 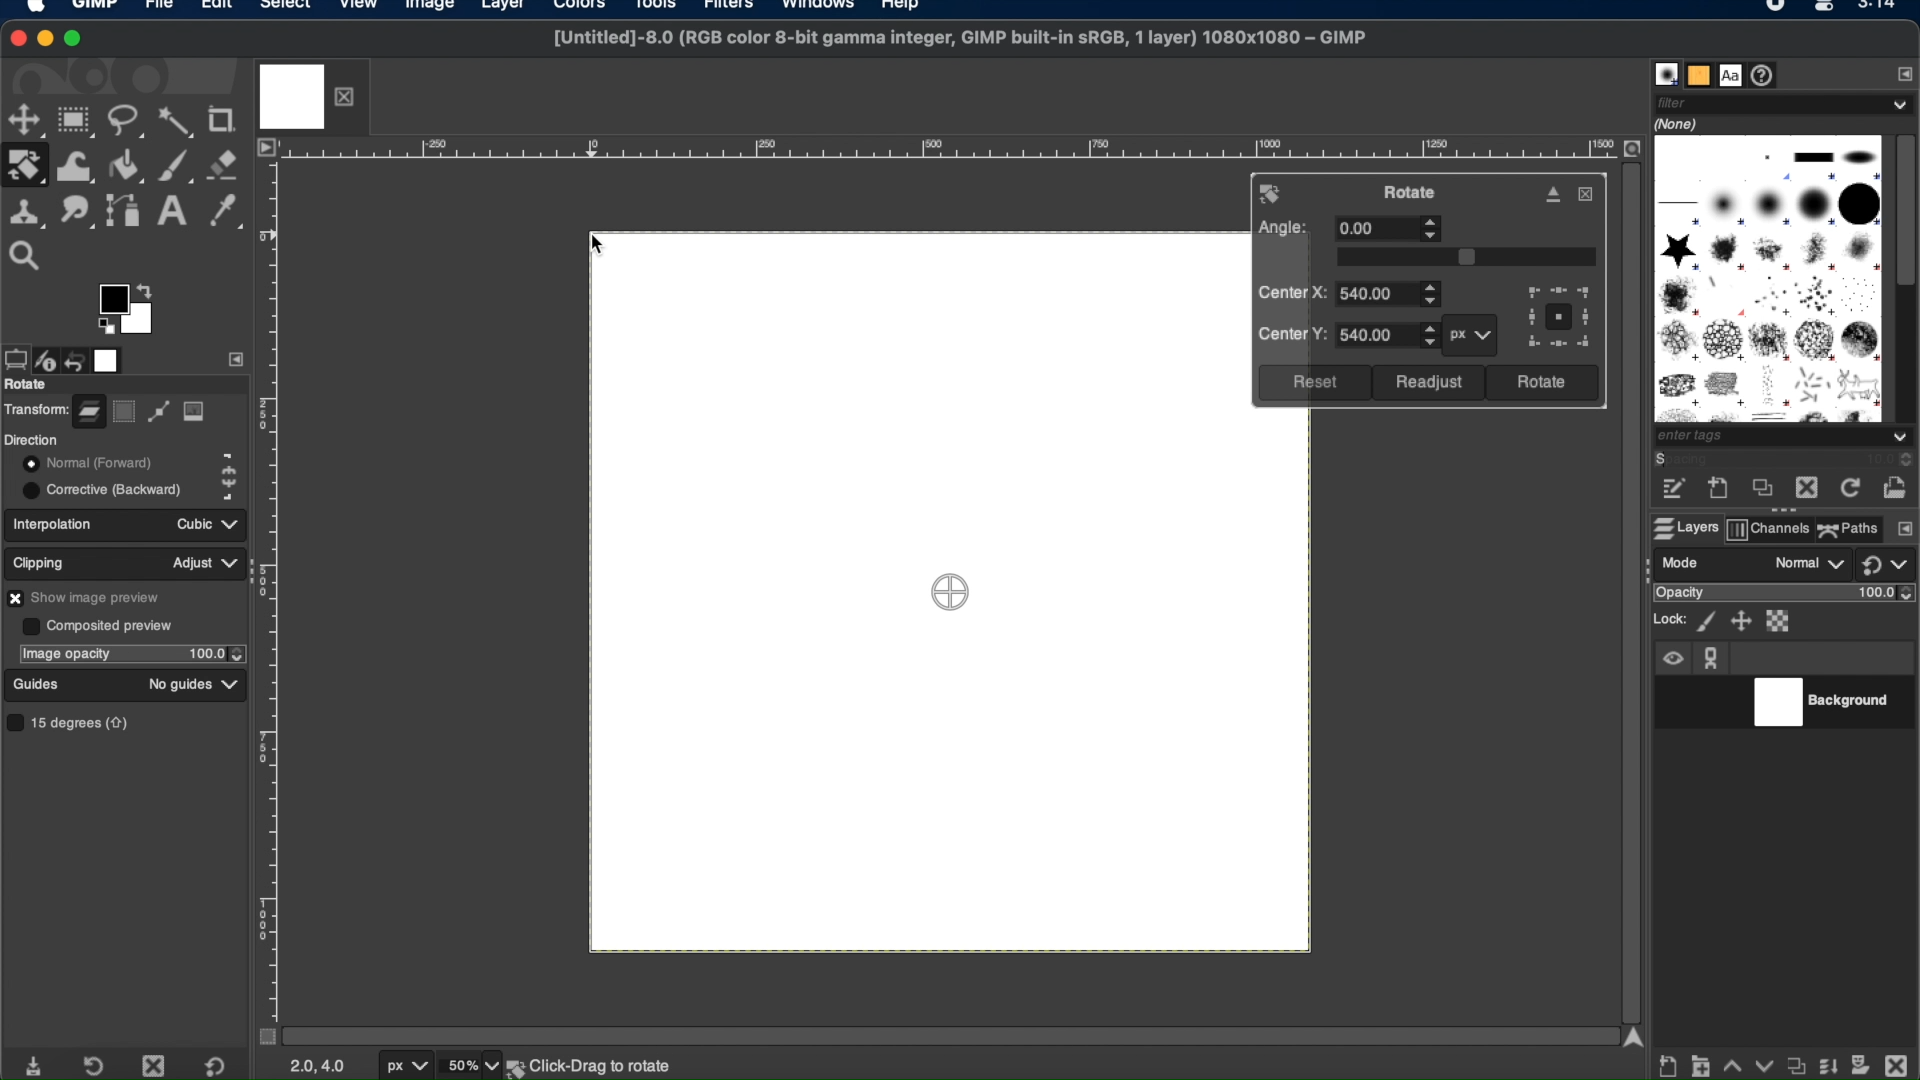 What do you see at coordinates (226, 165) in the screenshot?
I see `eraser tool` at bounding box center [226, 165].